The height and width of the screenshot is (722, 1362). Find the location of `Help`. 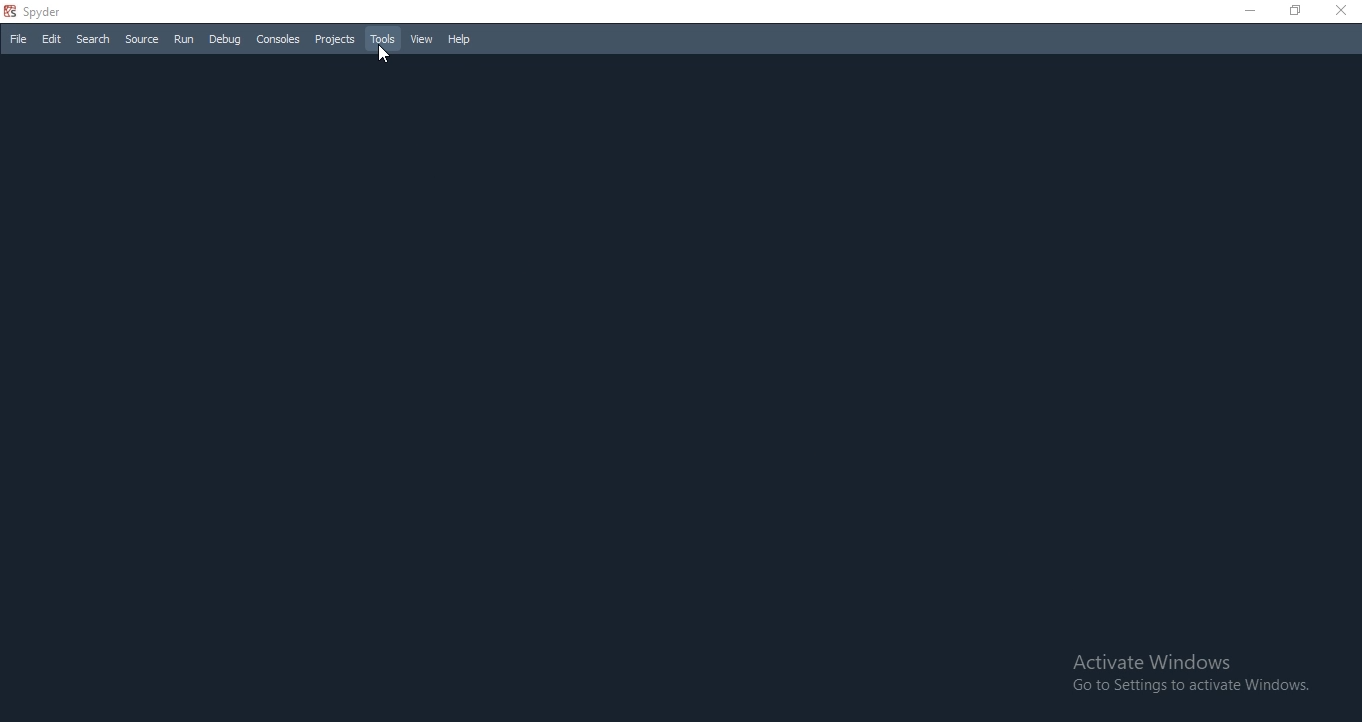

Help is located at coordinates (460, 39).